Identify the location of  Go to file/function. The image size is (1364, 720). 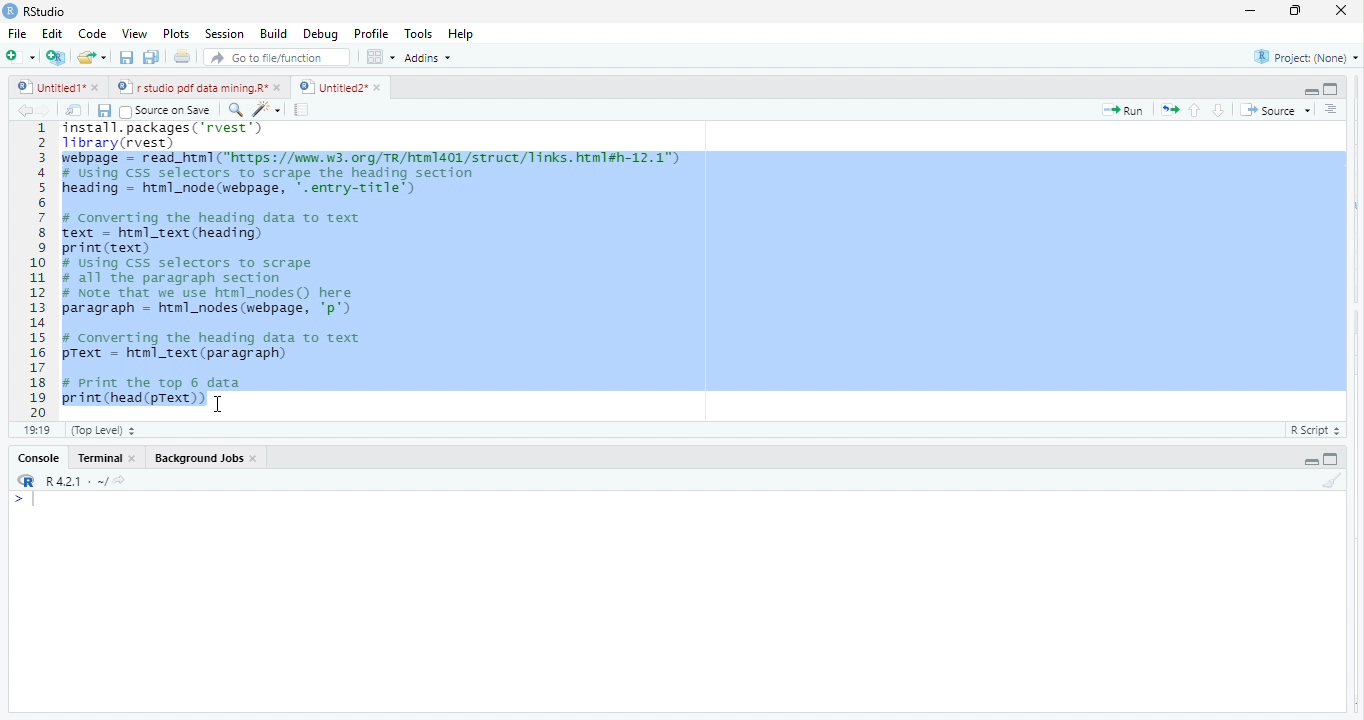
(278, 58).